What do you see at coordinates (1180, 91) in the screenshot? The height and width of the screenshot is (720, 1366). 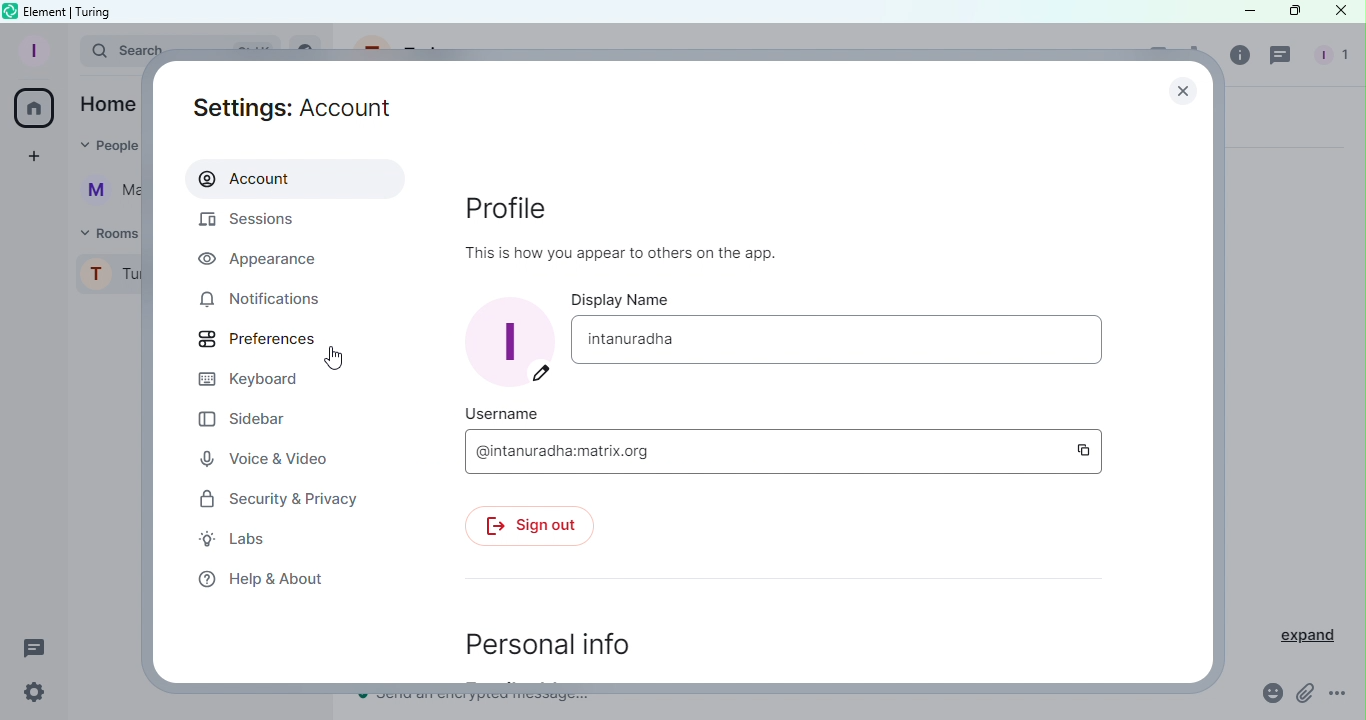 I see `close` at bounding box center [1180, 91].